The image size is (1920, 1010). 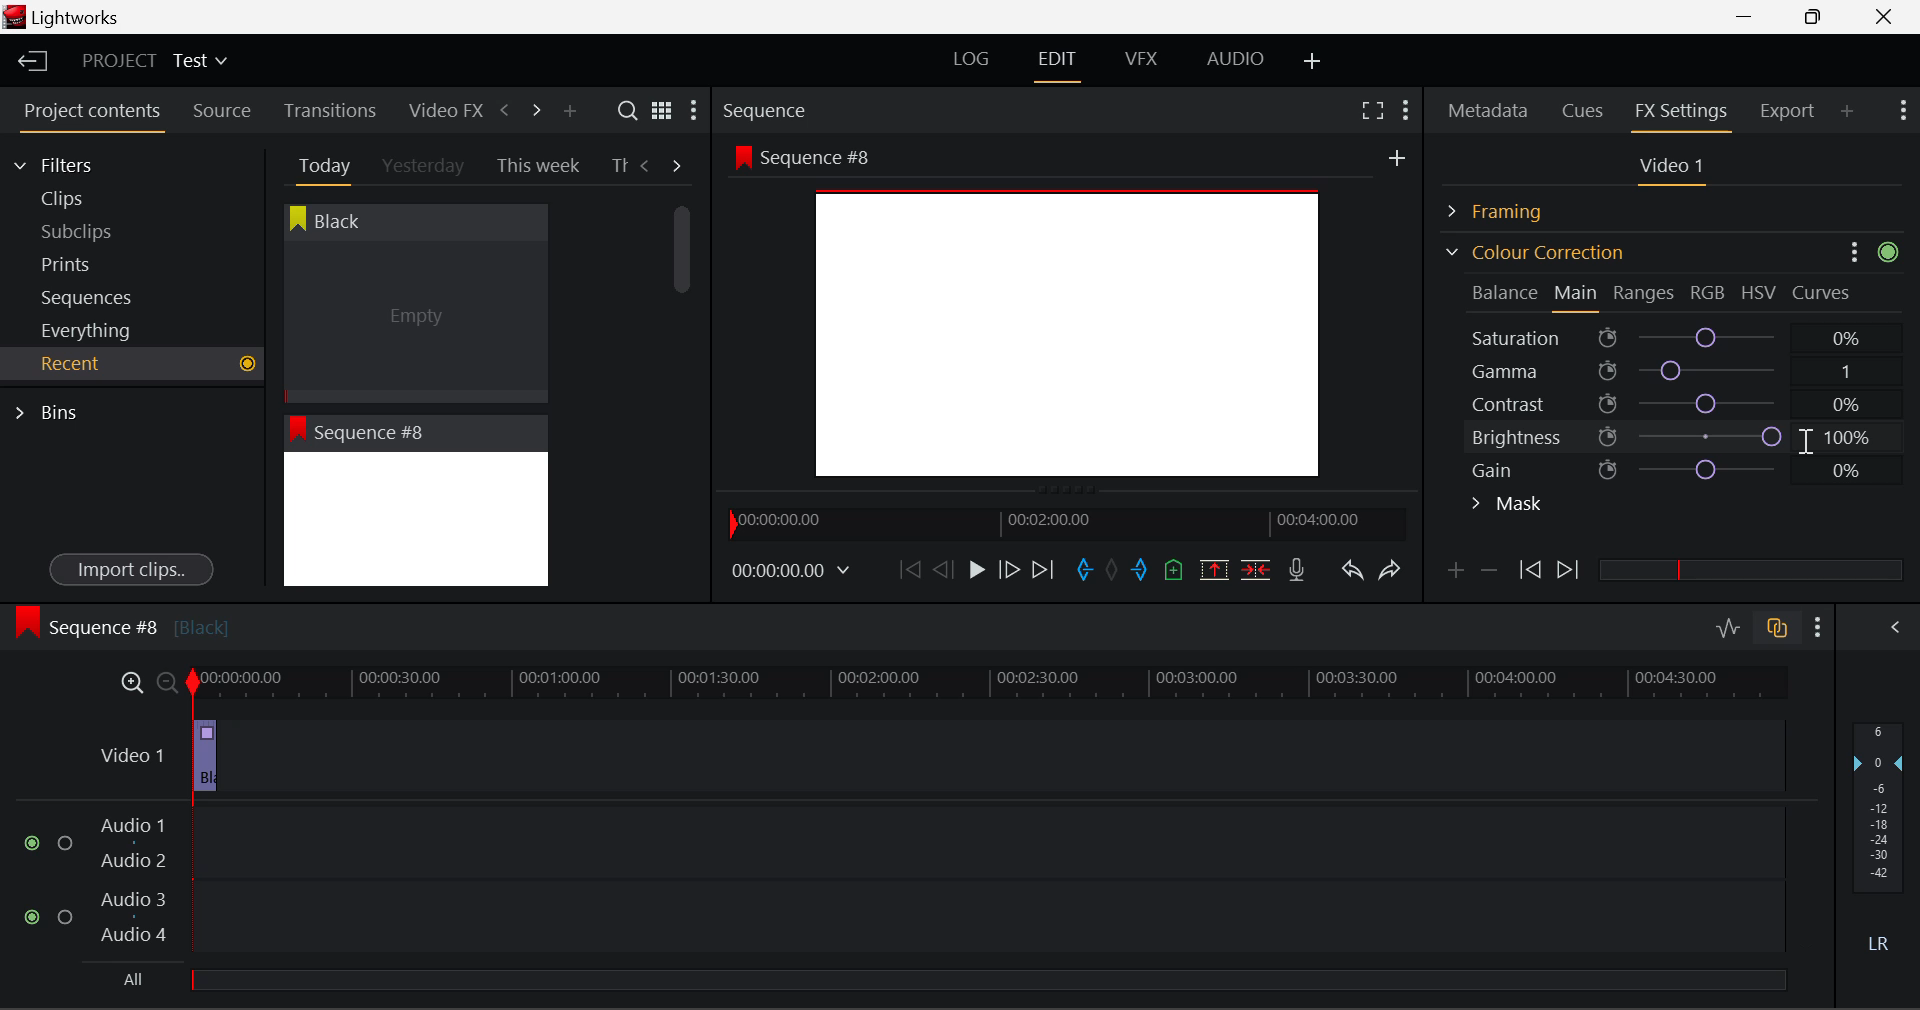 What do you see at coordinates (1819, 627) in the screenshot?
I see `Show Settings` at bounding box center [1819, 627].